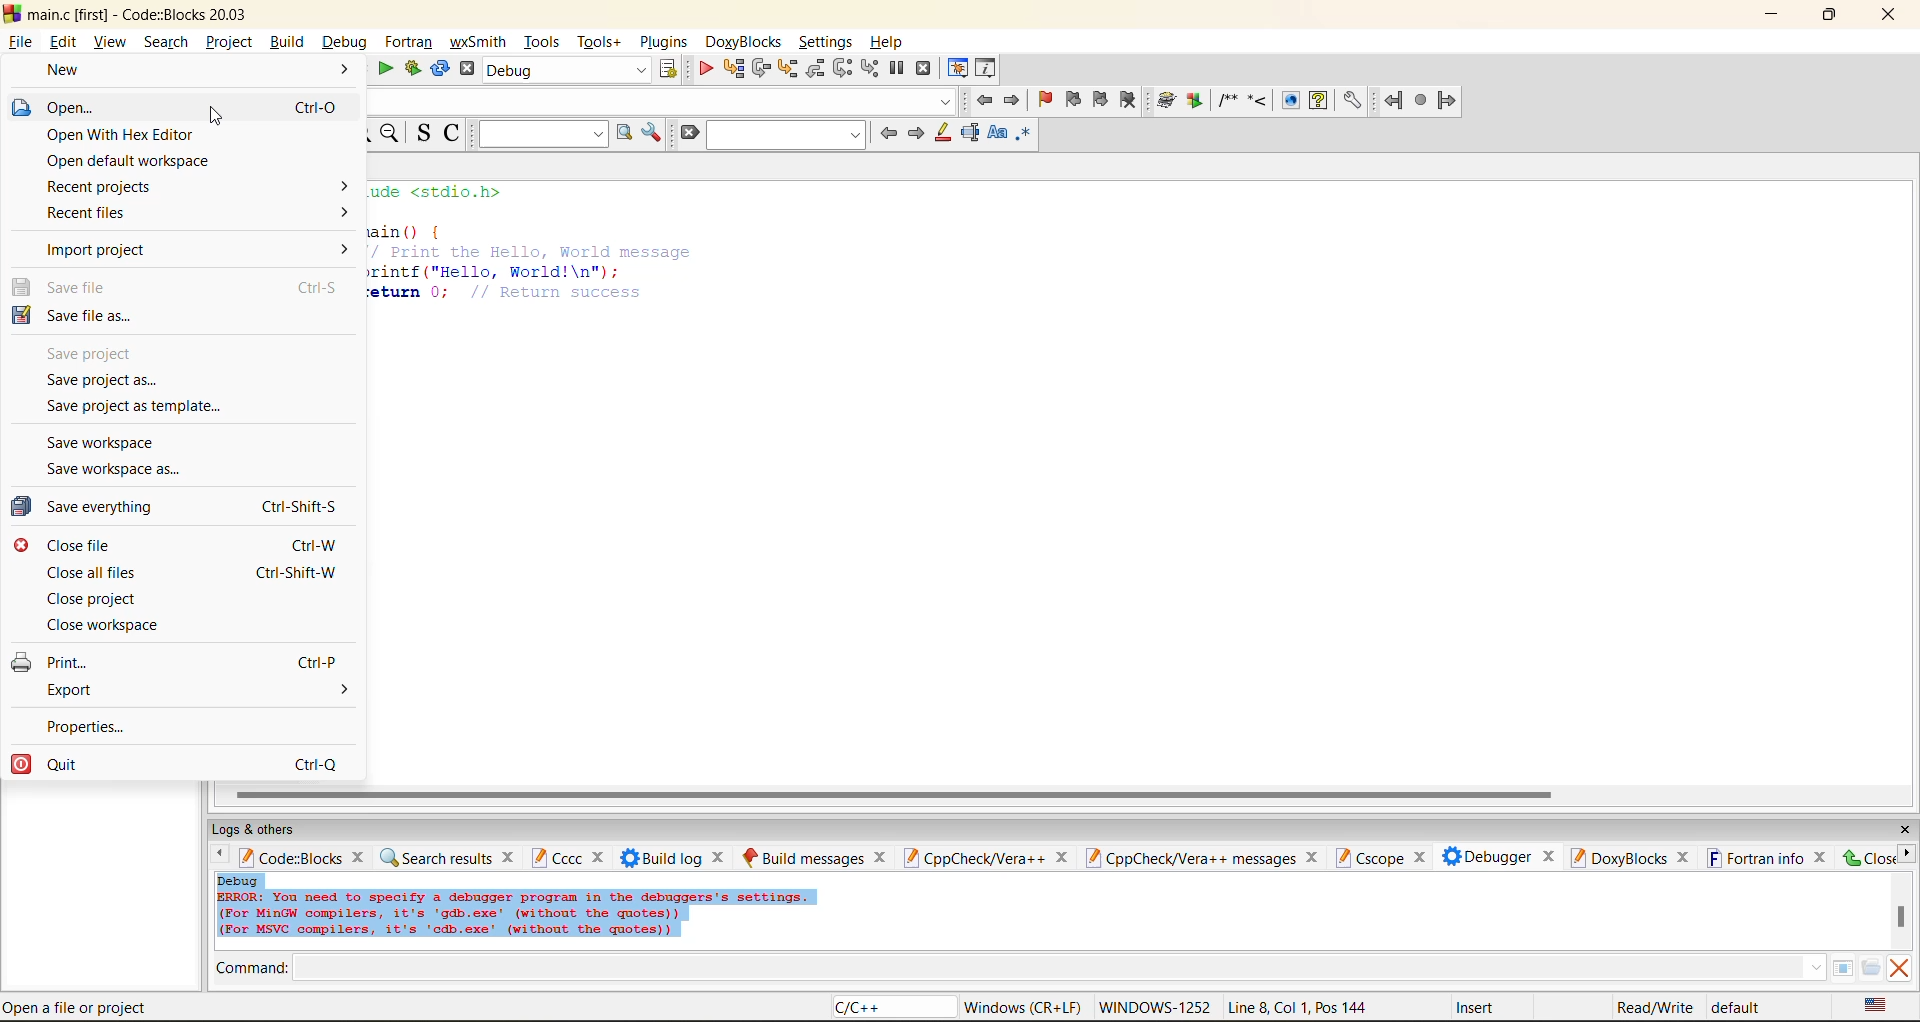 This screenshot has width=1920, height=1022. I want to click on quit, so click(195, 764).